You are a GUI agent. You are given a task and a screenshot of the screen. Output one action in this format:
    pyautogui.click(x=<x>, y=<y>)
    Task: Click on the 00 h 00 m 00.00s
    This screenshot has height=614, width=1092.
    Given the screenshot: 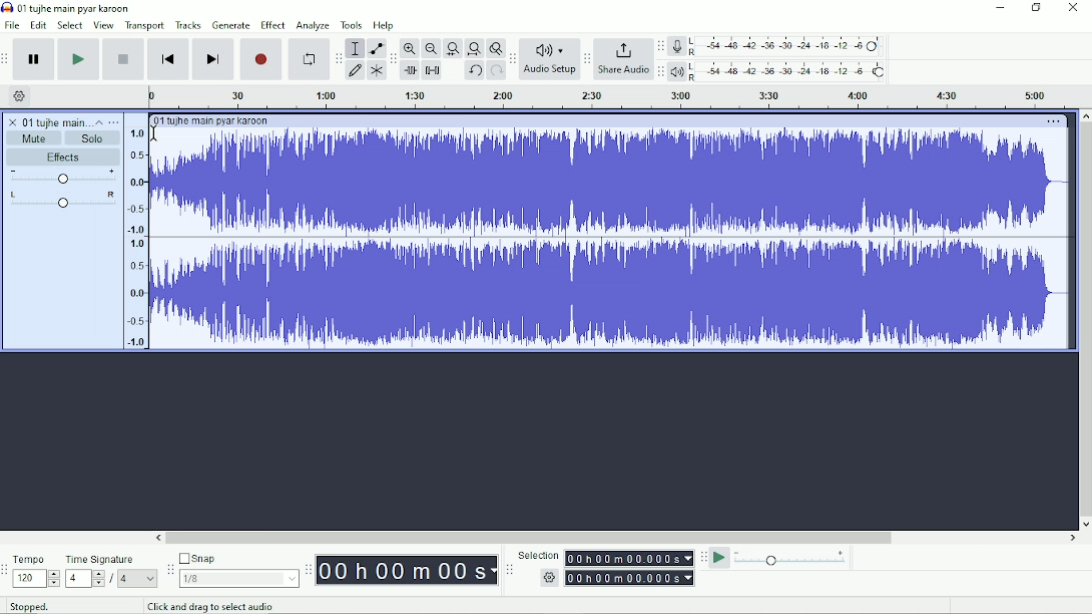 What is the action you would take?
    pyautogui.click(x=630, y=578)
    